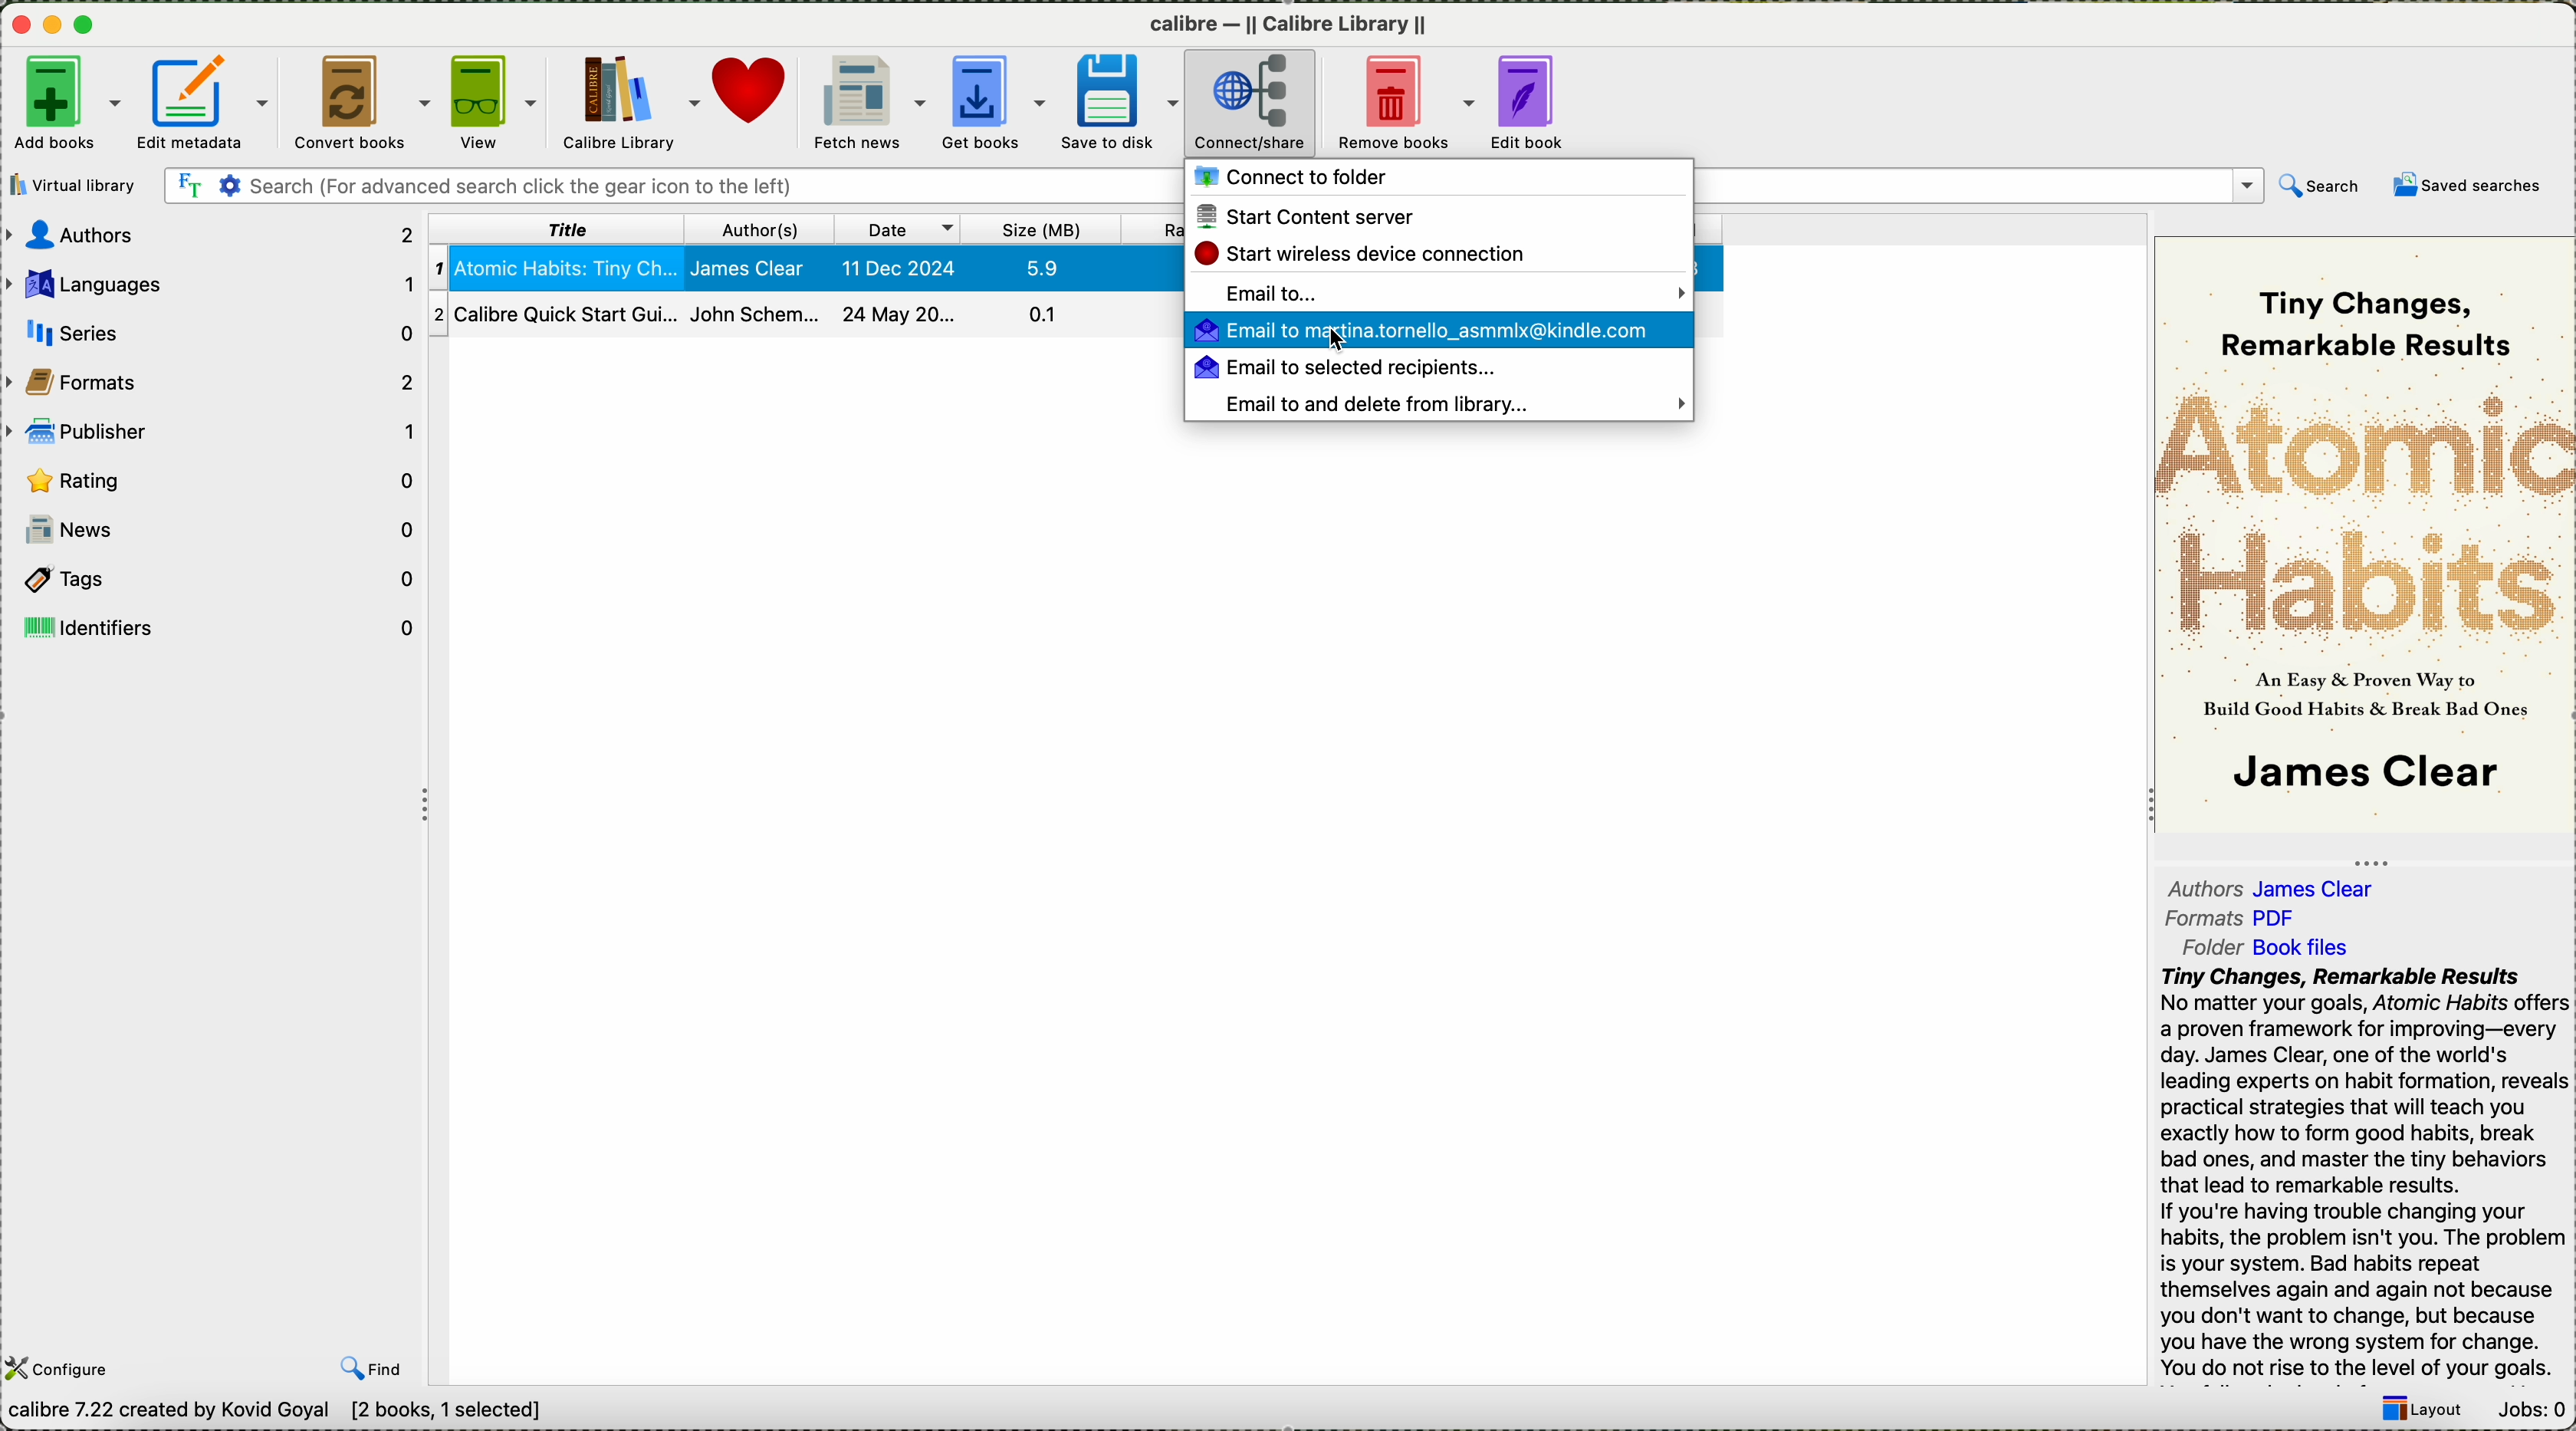  What do you see at coordinates (2424, 1410) in the screenshot?
I see `layout` at bounding box center [2424, 1410].